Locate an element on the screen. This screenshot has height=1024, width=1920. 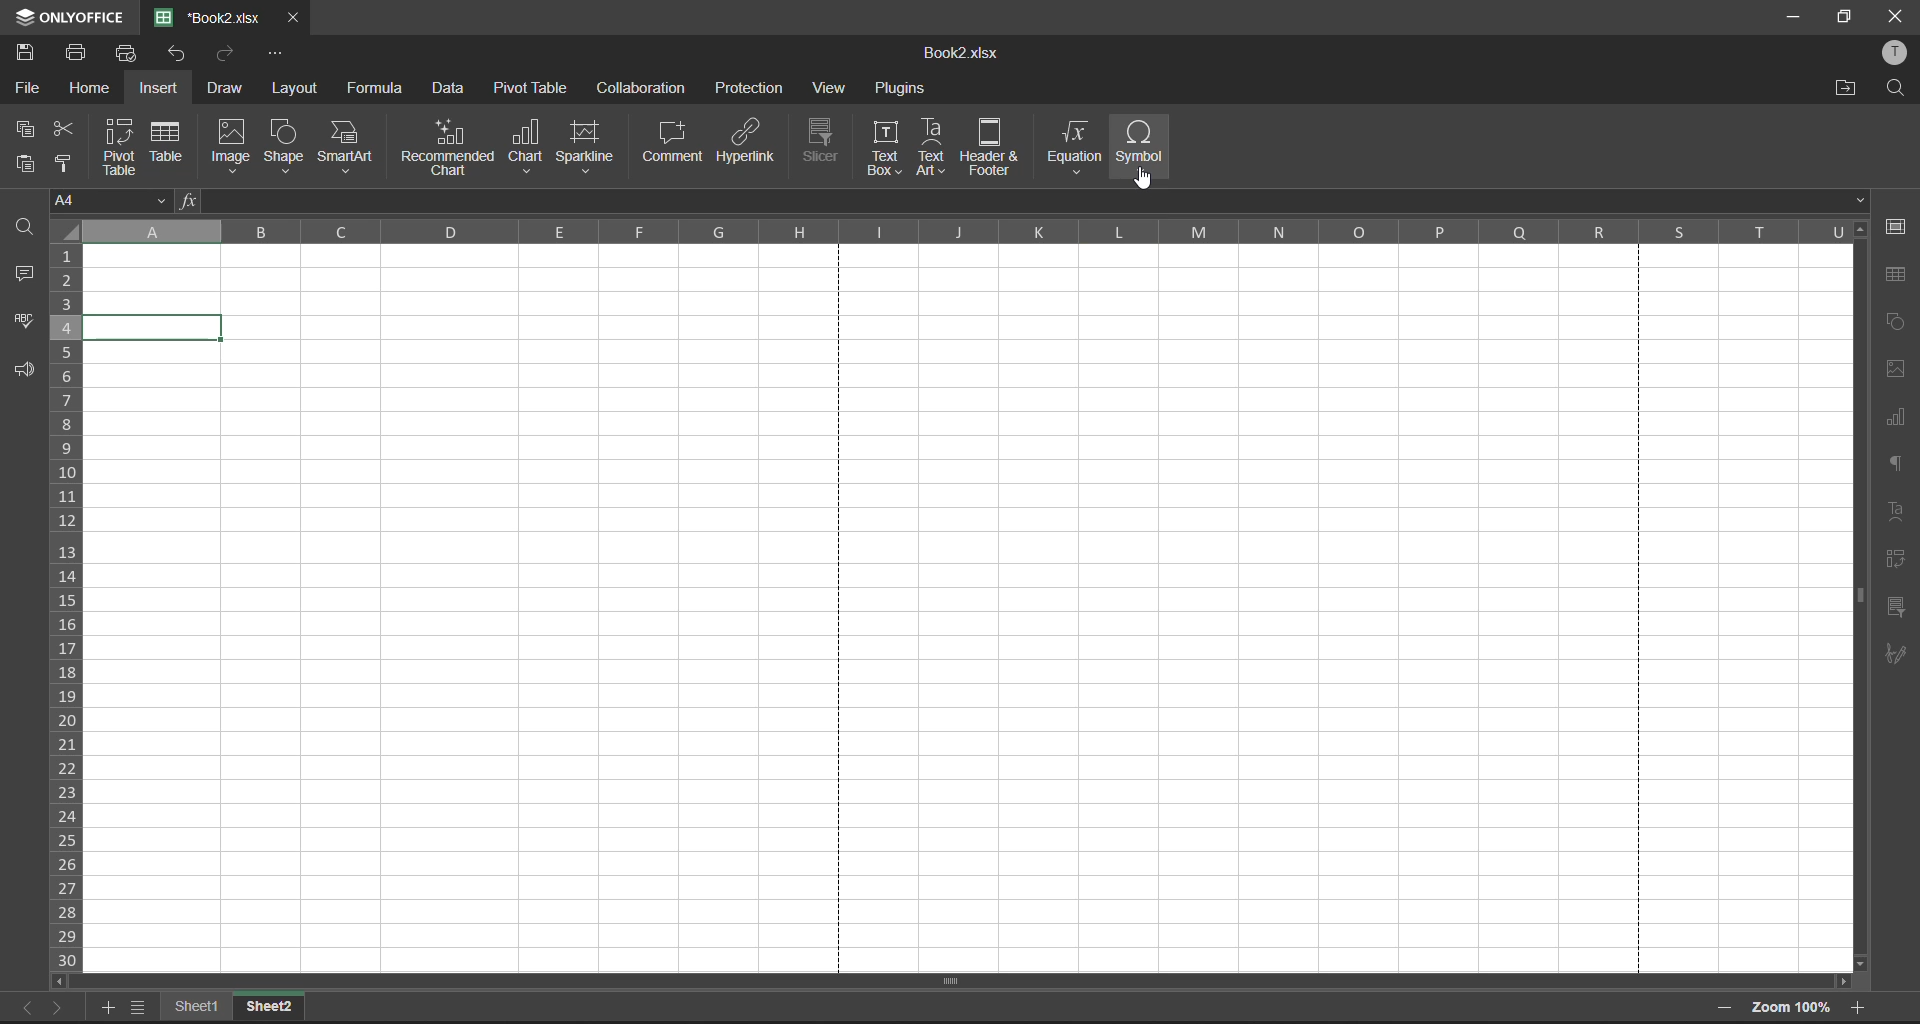
zoom out is located at coordinates (1717, 1009).